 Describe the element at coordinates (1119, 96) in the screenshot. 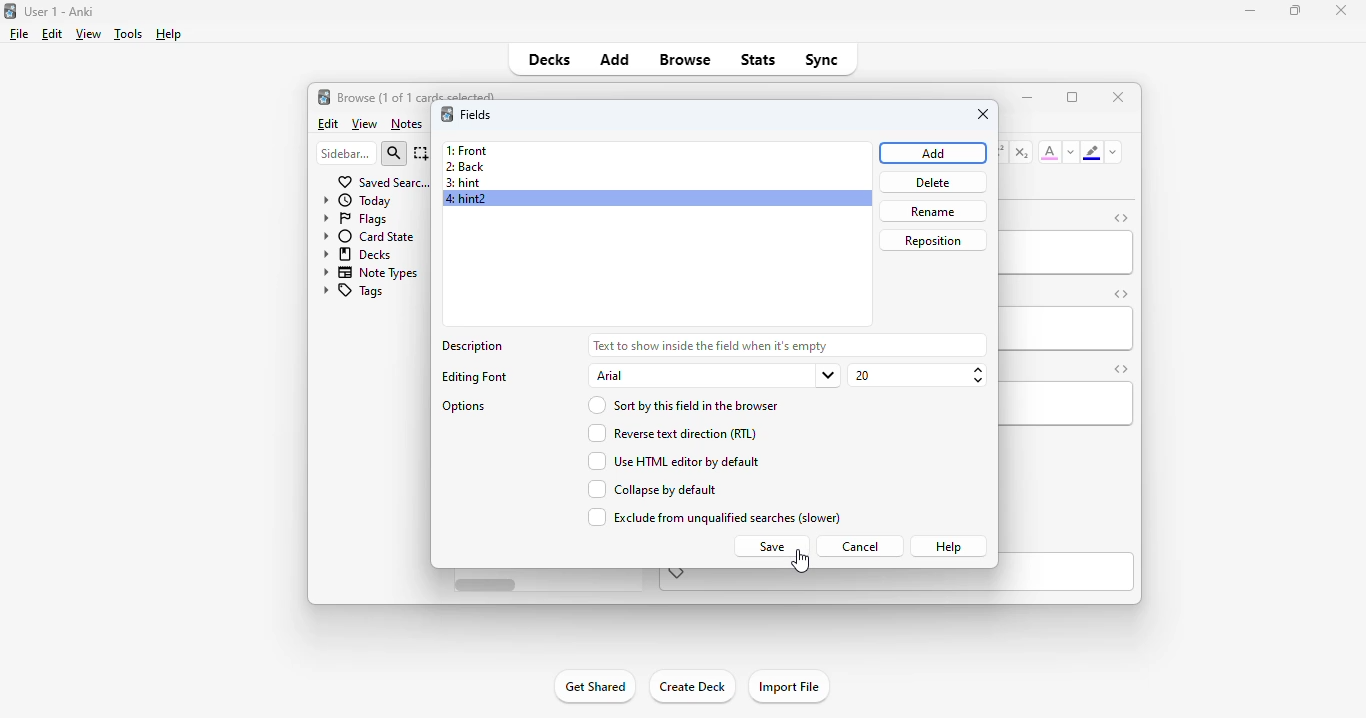

I see `close` at that location.